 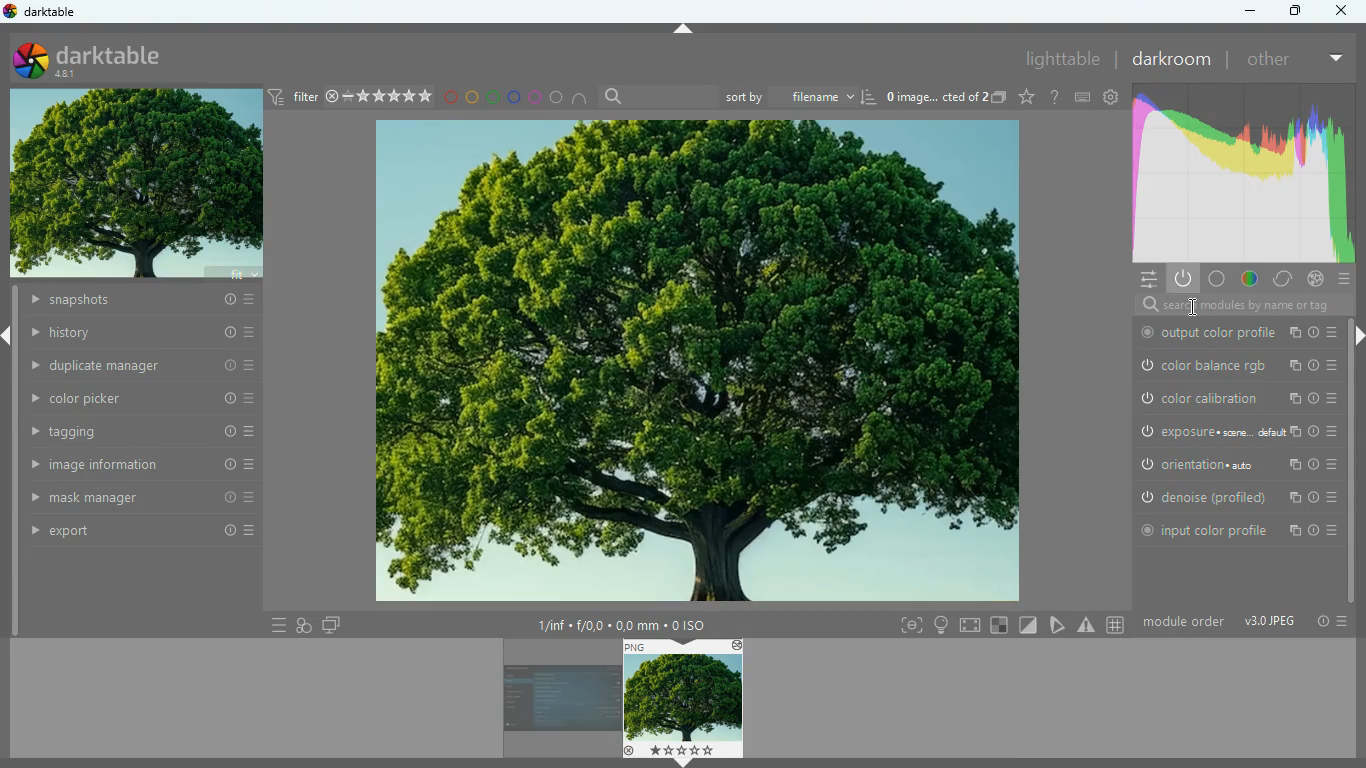 What do you see at coordinates (1214, 278) in the screenshot?
I see `base` at bounding box center [1214, 278].